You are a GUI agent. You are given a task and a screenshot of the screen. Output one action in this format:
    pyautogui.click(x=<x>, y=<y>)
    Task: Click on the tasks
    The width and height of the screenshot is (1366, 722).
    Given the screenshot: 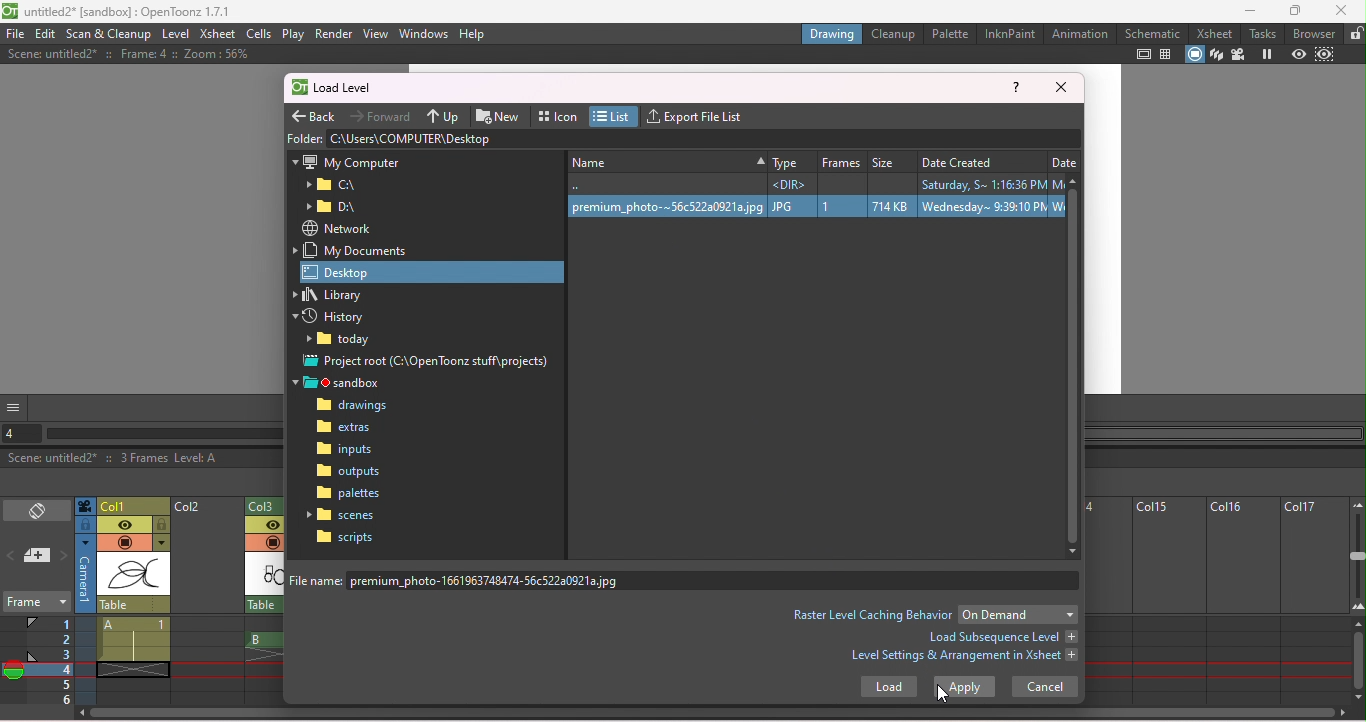 What is the action you would take?
    pyautogui.click(x=1265, y=33)
    